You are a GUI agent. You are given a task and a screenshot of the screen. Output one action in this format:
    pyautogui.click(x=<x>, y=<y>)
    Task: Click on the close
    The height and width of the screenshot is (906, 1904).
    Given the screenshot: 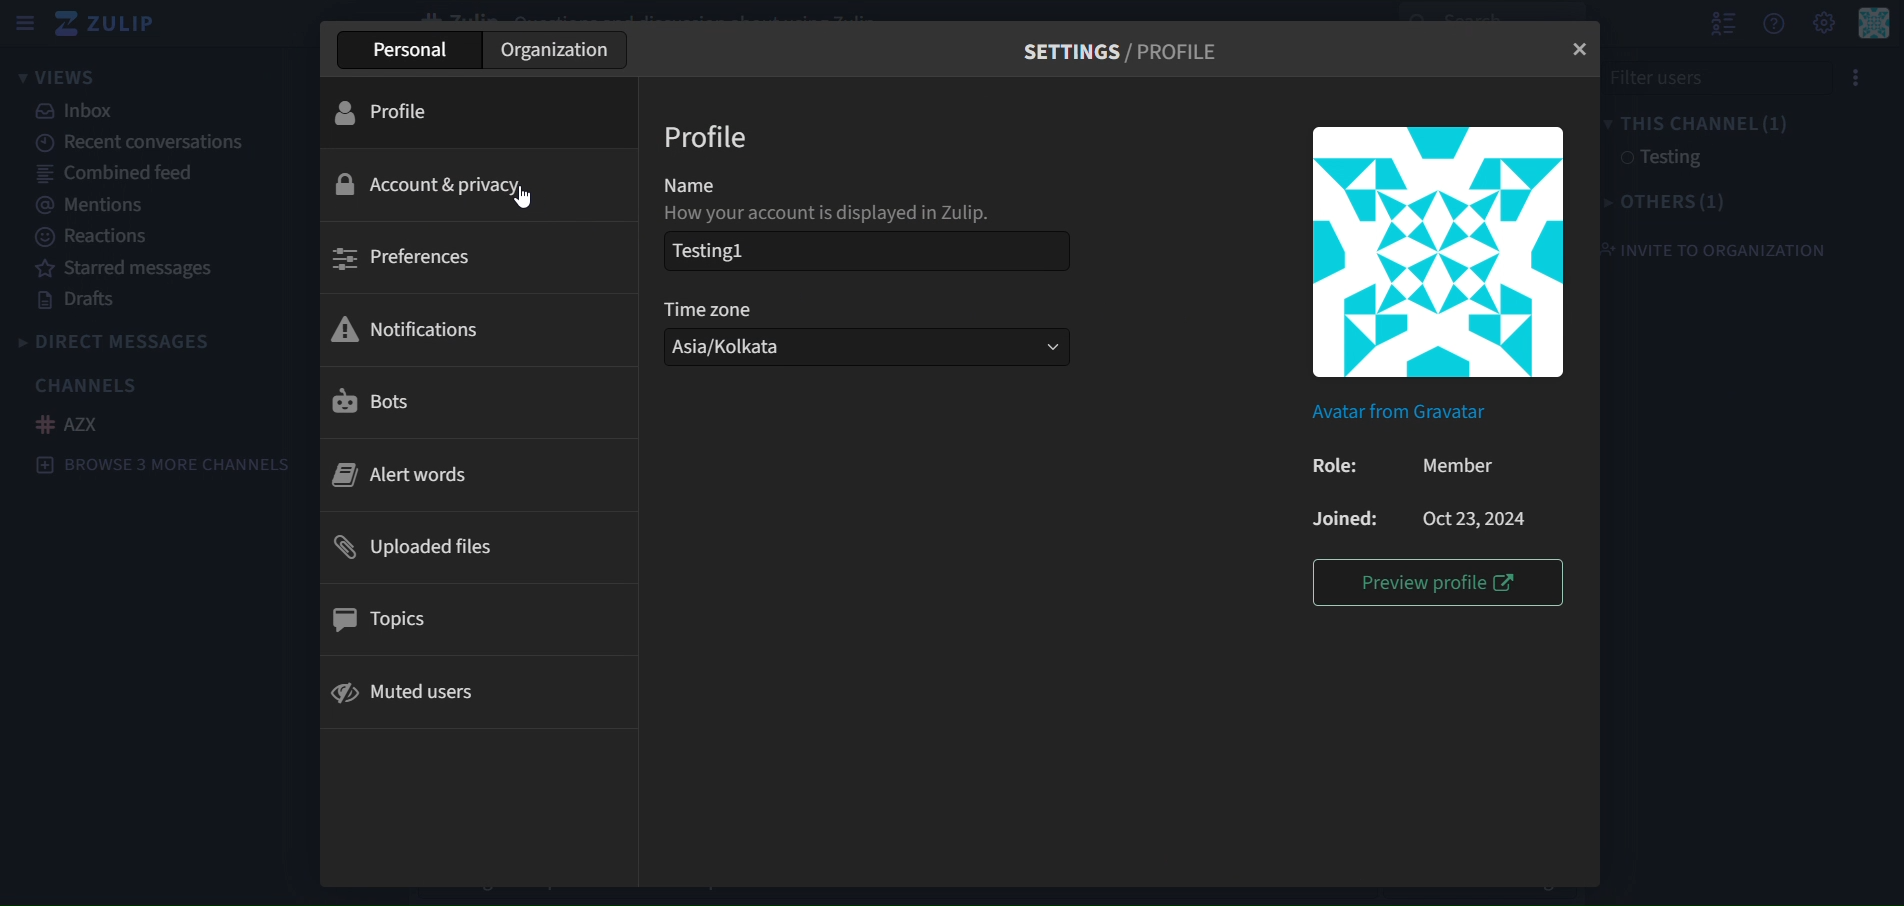 What is the action you would take?
    pyautogui.click(x=1582, y=47)
    